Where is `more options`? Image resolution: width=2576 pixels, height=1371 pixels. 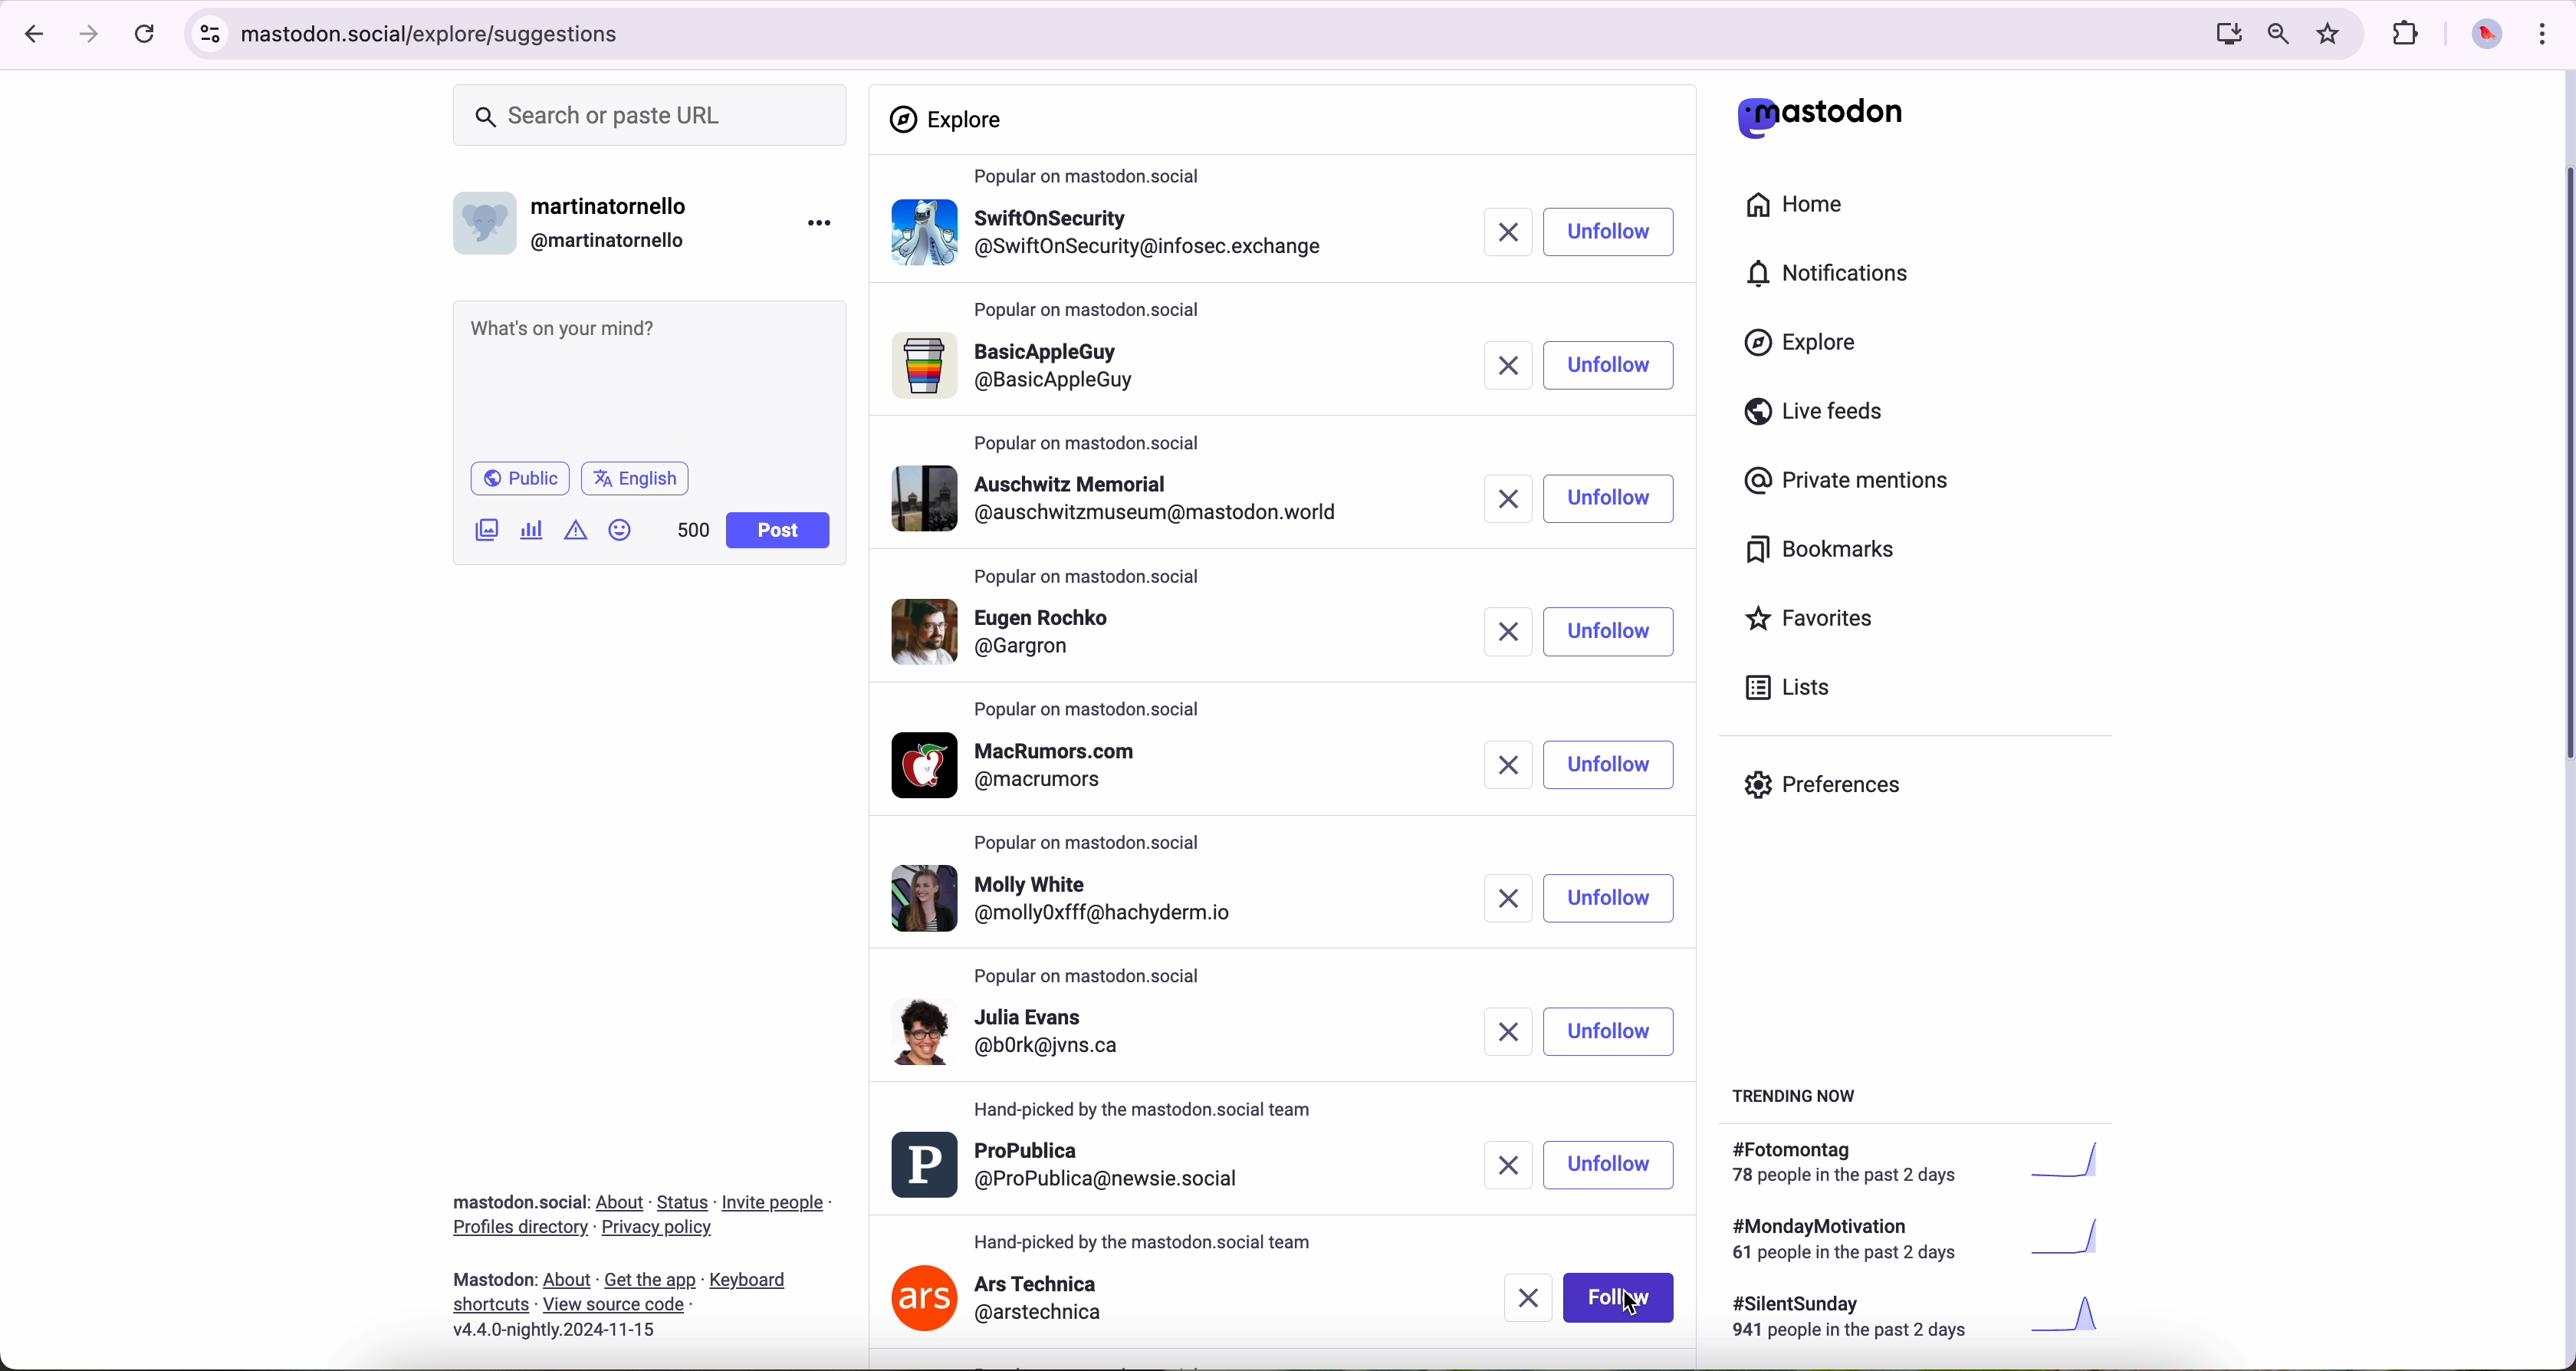
more options is located at coordinates (824, 222).